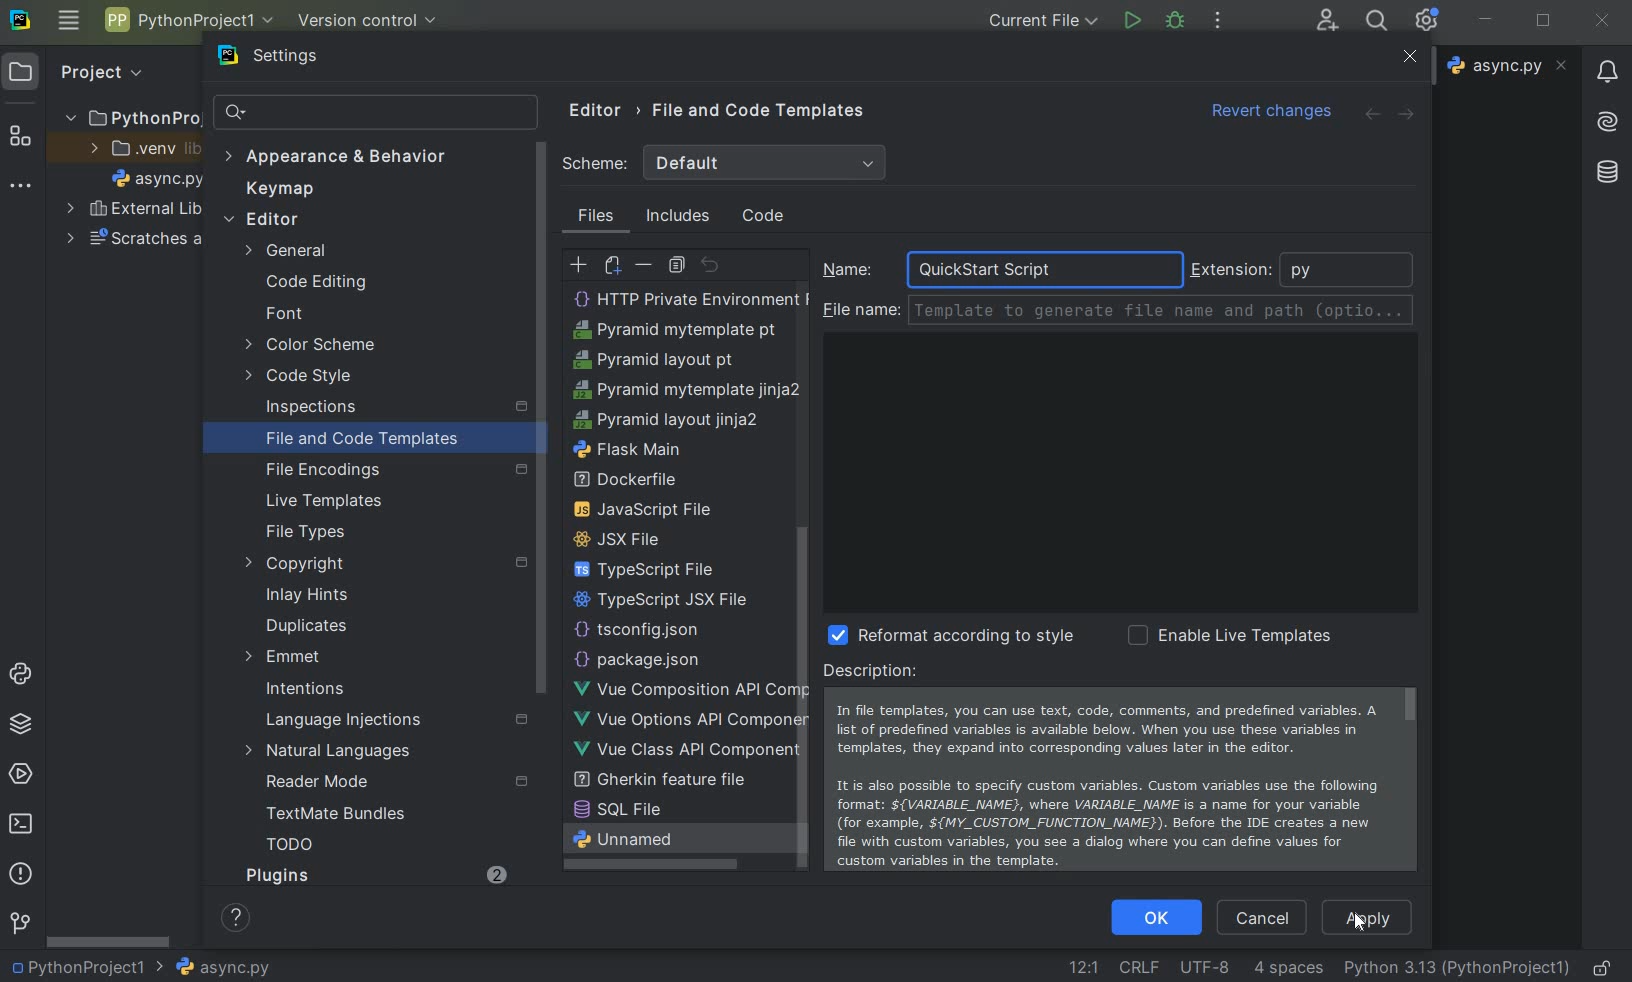 This screenshot has width=1632, height=982. Describe the element at coordinates (598, 218) in the screenshot. I see `files` at that location.